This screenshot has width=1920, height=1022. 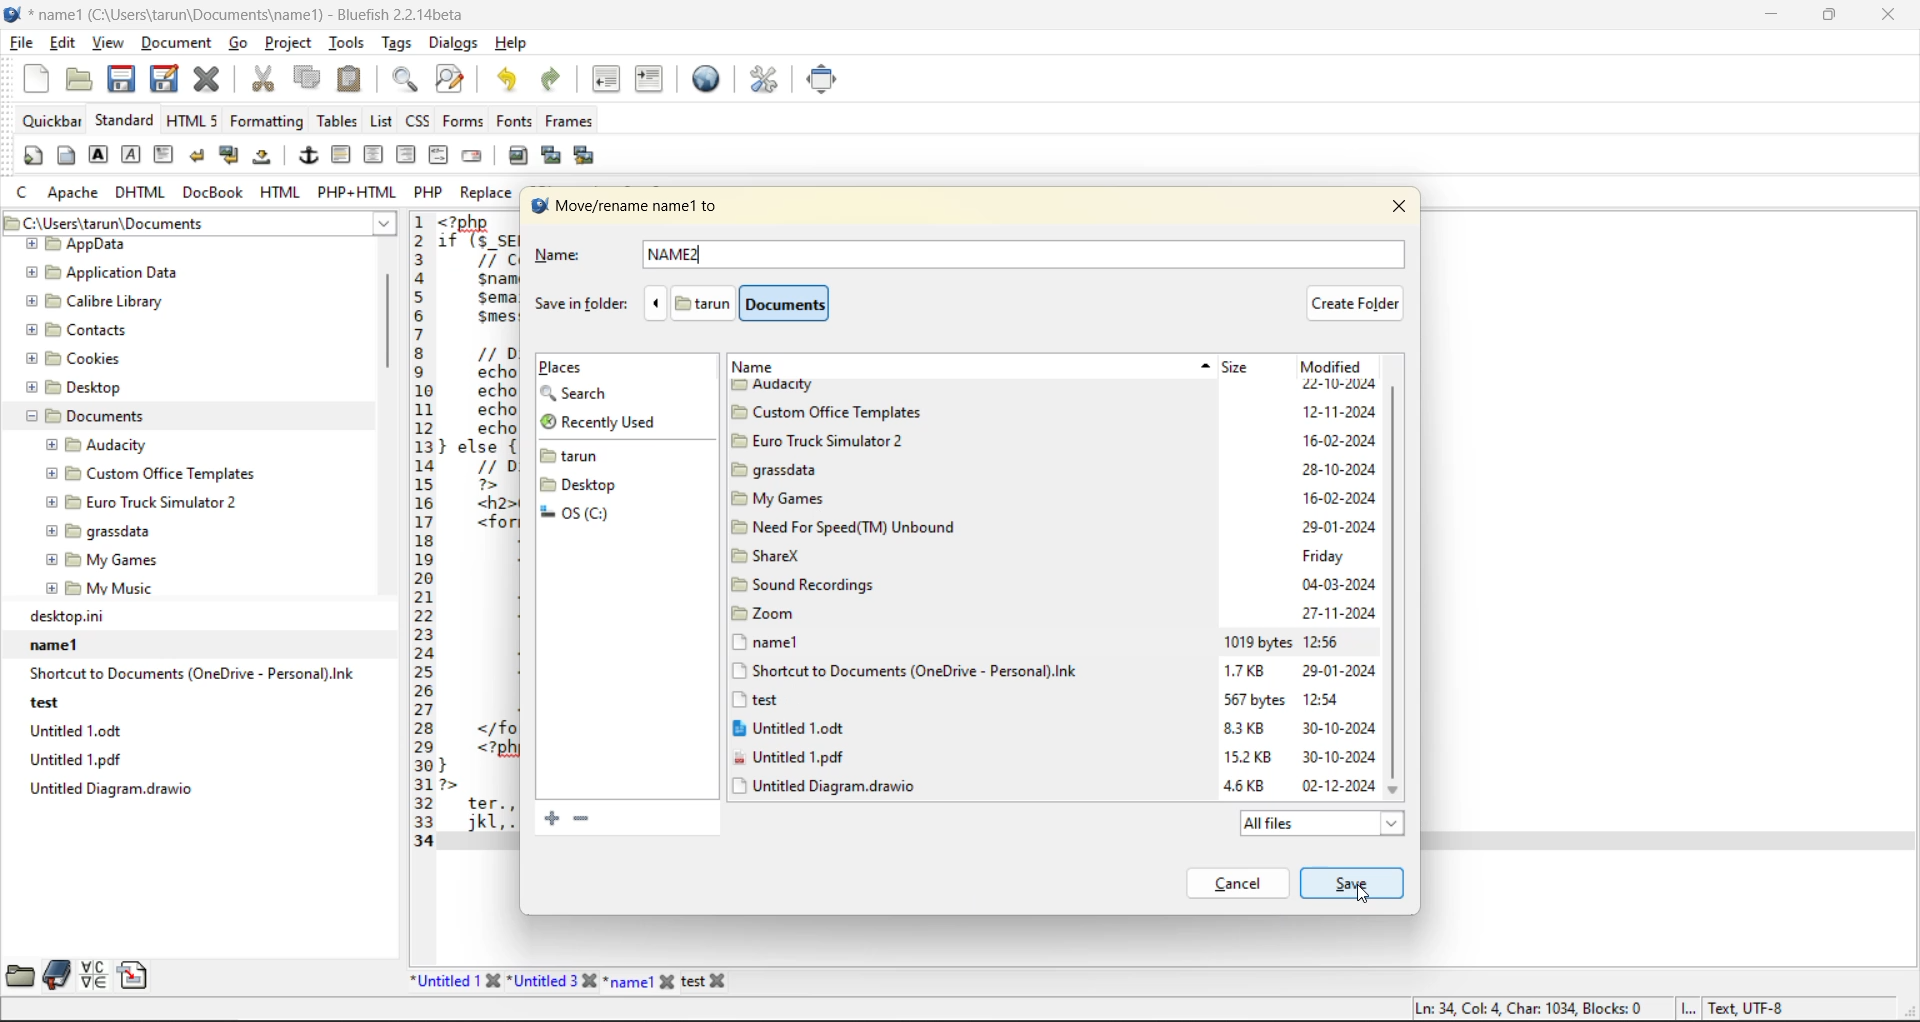 What do you see at coordinates (599, 420) in the screenshot?
I see `recently used` at bounding box center [599, 420].